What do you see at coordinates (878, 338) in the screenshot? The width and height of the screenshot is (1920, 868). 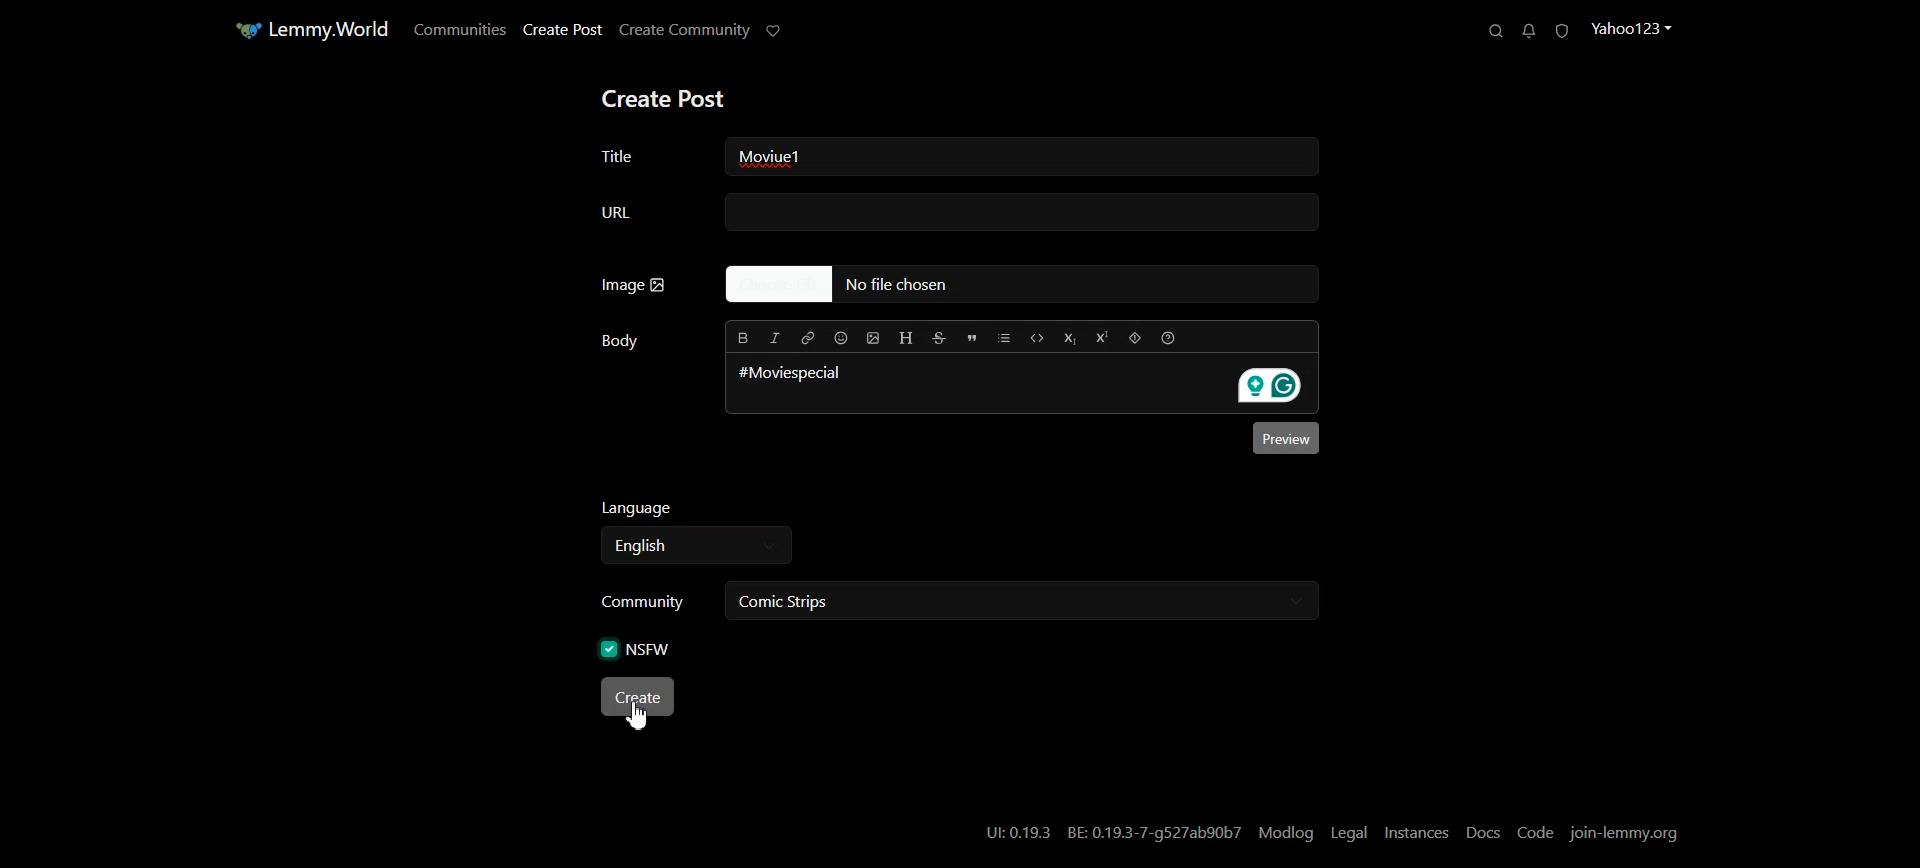 I see `Upload Image` at bounding box center [878, 338].